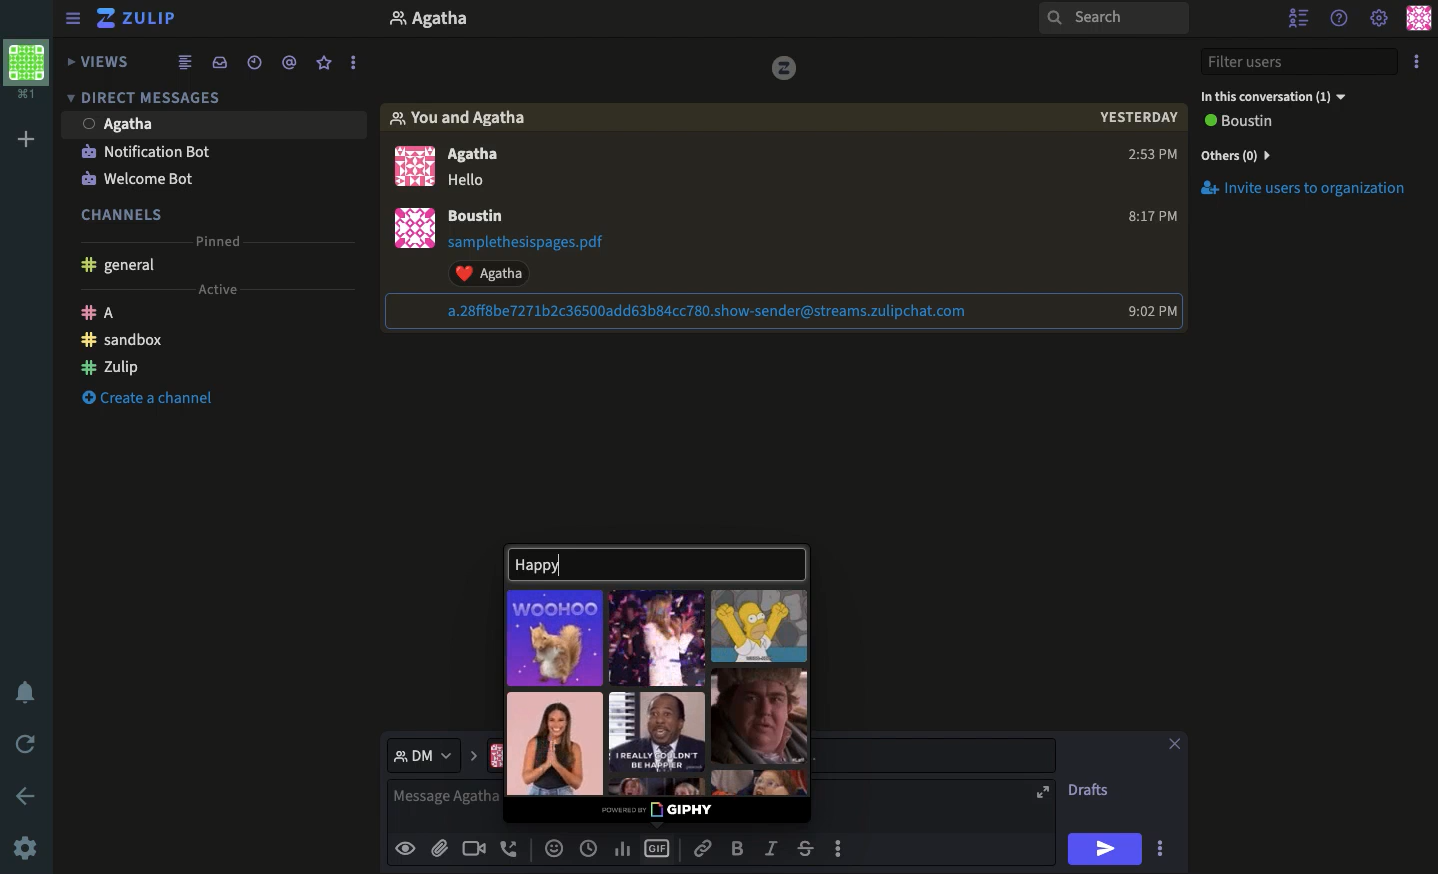 The height and width of the screenshot is (874, 1438). Describe the element at coordinates (1150, 218) in the screenshot. I see `time` at that location.